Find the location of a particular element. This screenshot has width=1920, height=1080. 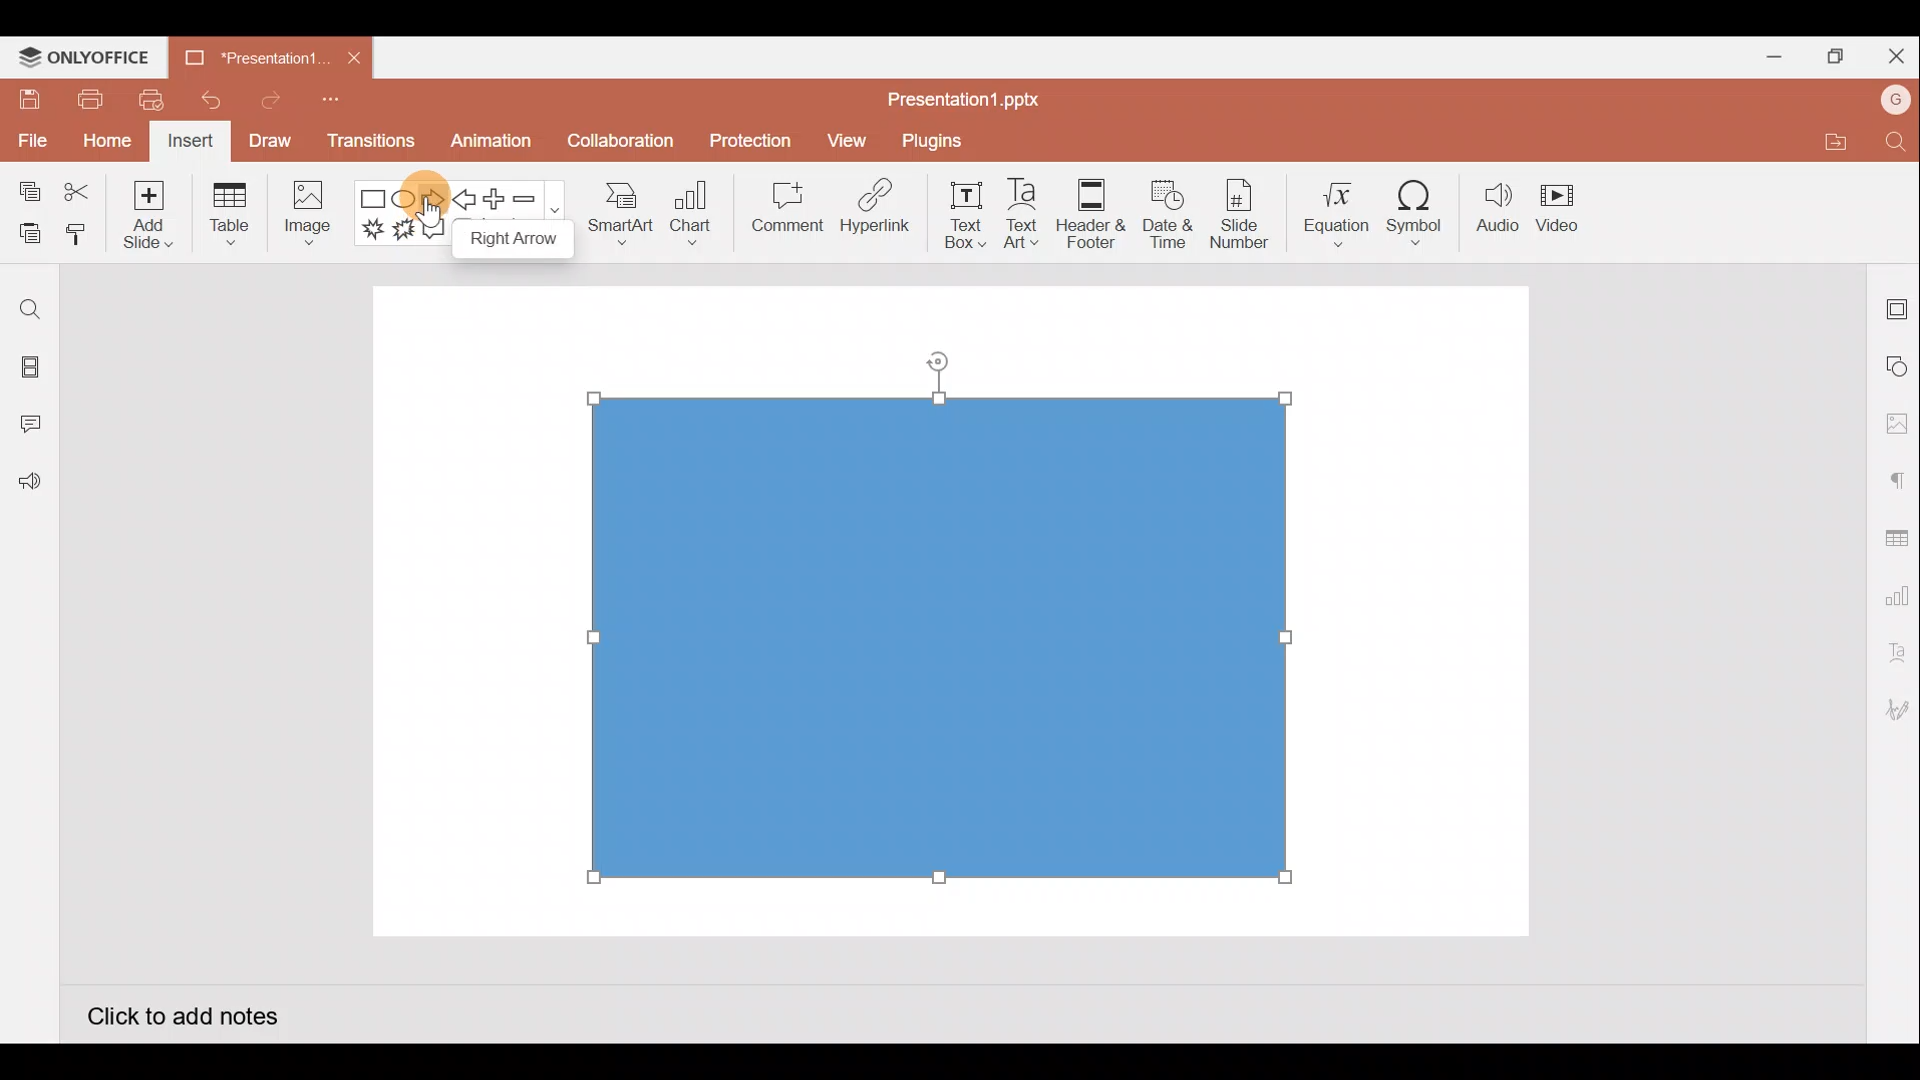

Find is located at coordinates (30, 309).